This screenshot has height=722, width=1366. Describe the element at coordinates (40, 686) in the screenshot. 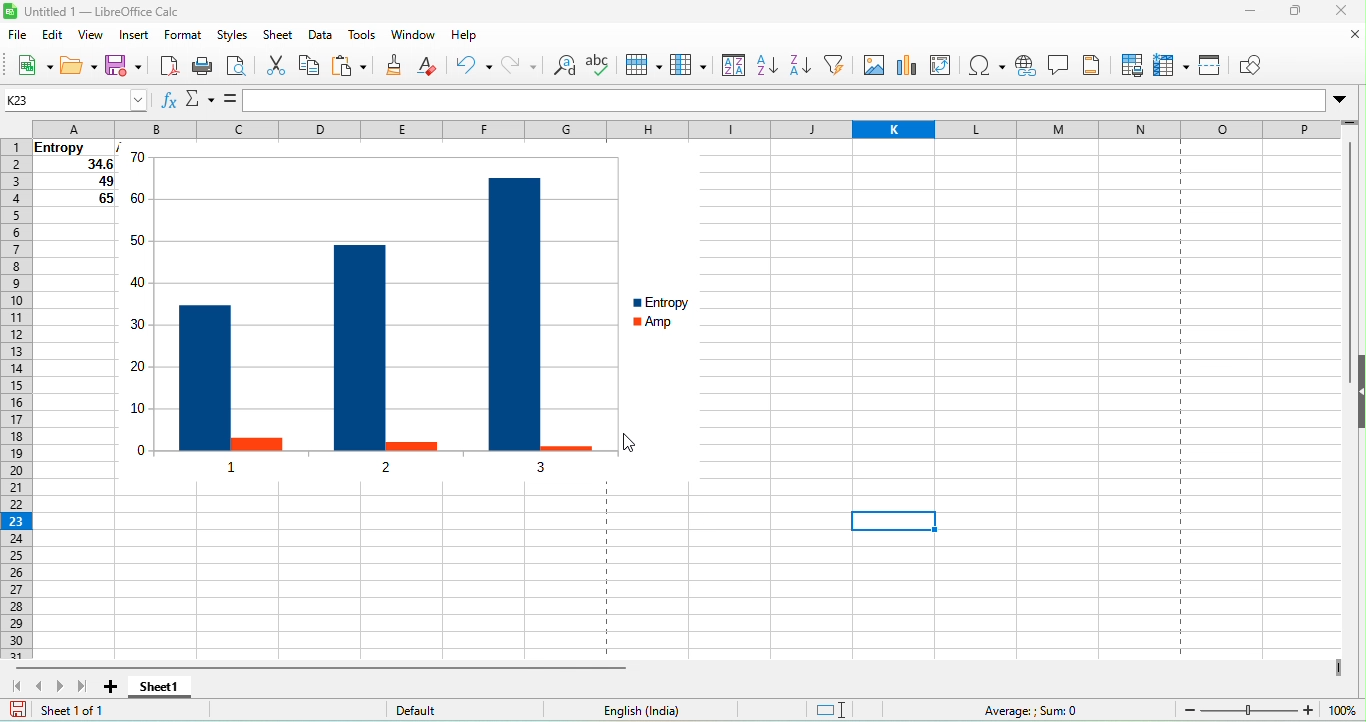

I see `scroll to previous sheet` at that location.